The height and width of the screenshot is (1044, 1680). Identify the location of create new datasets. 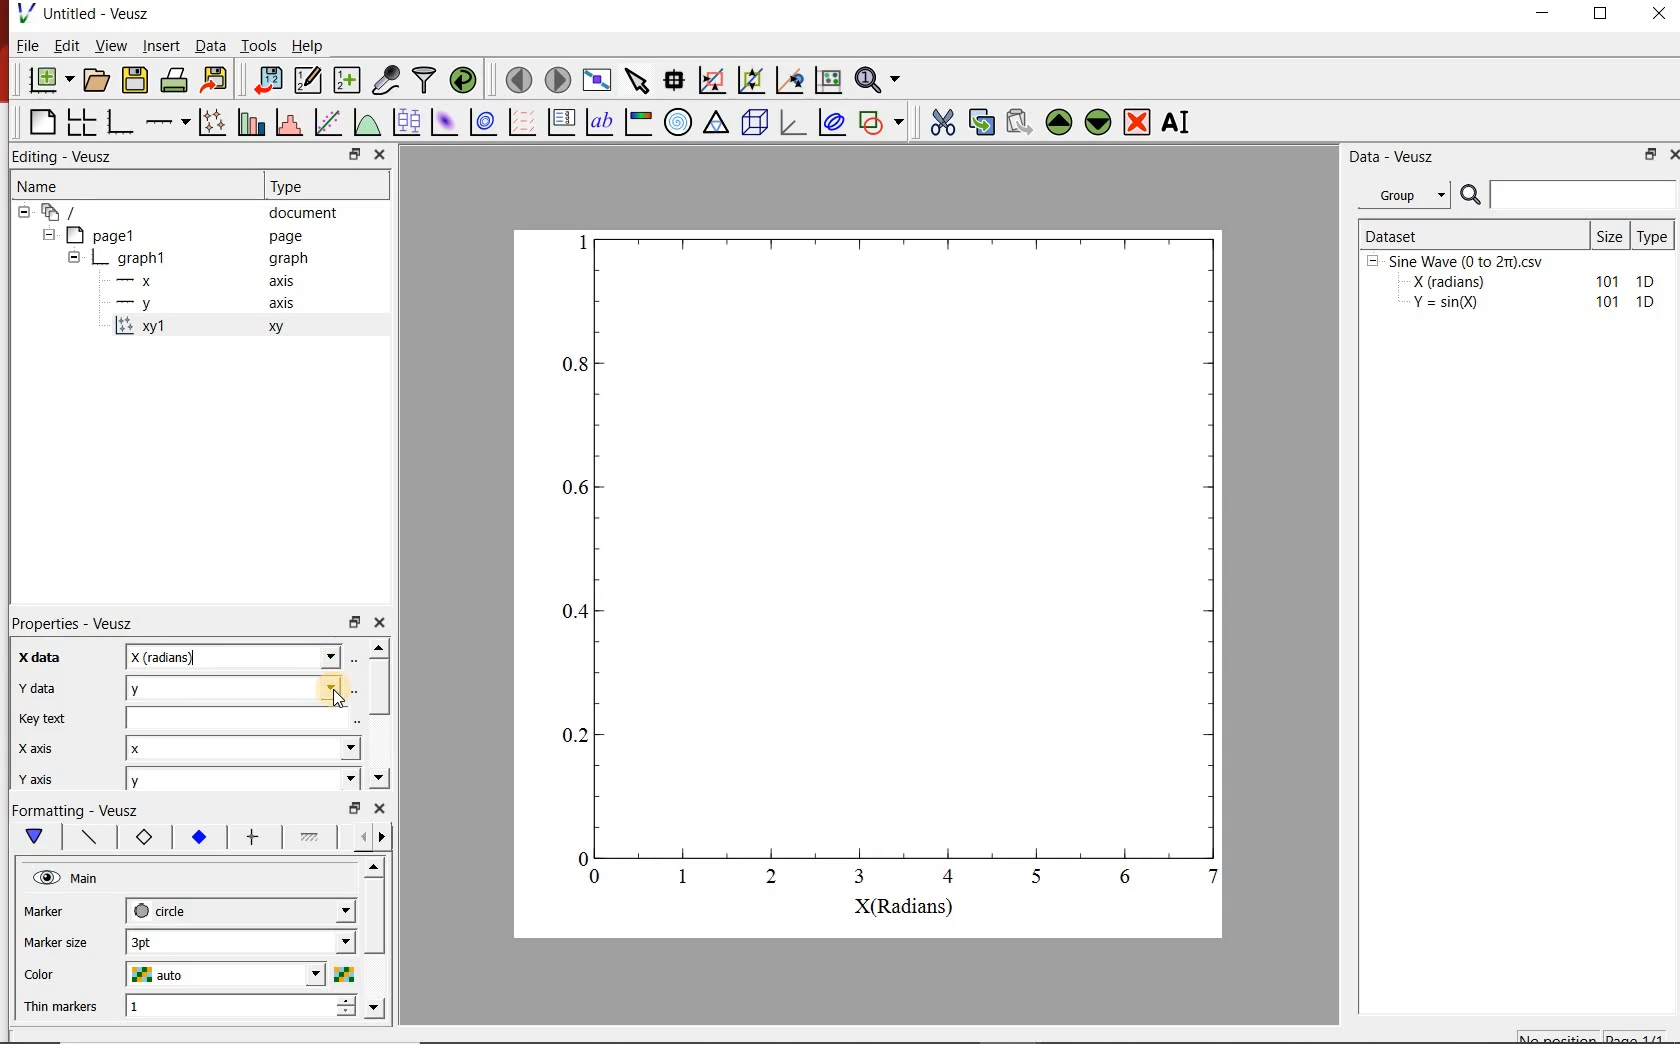
(348, 80).